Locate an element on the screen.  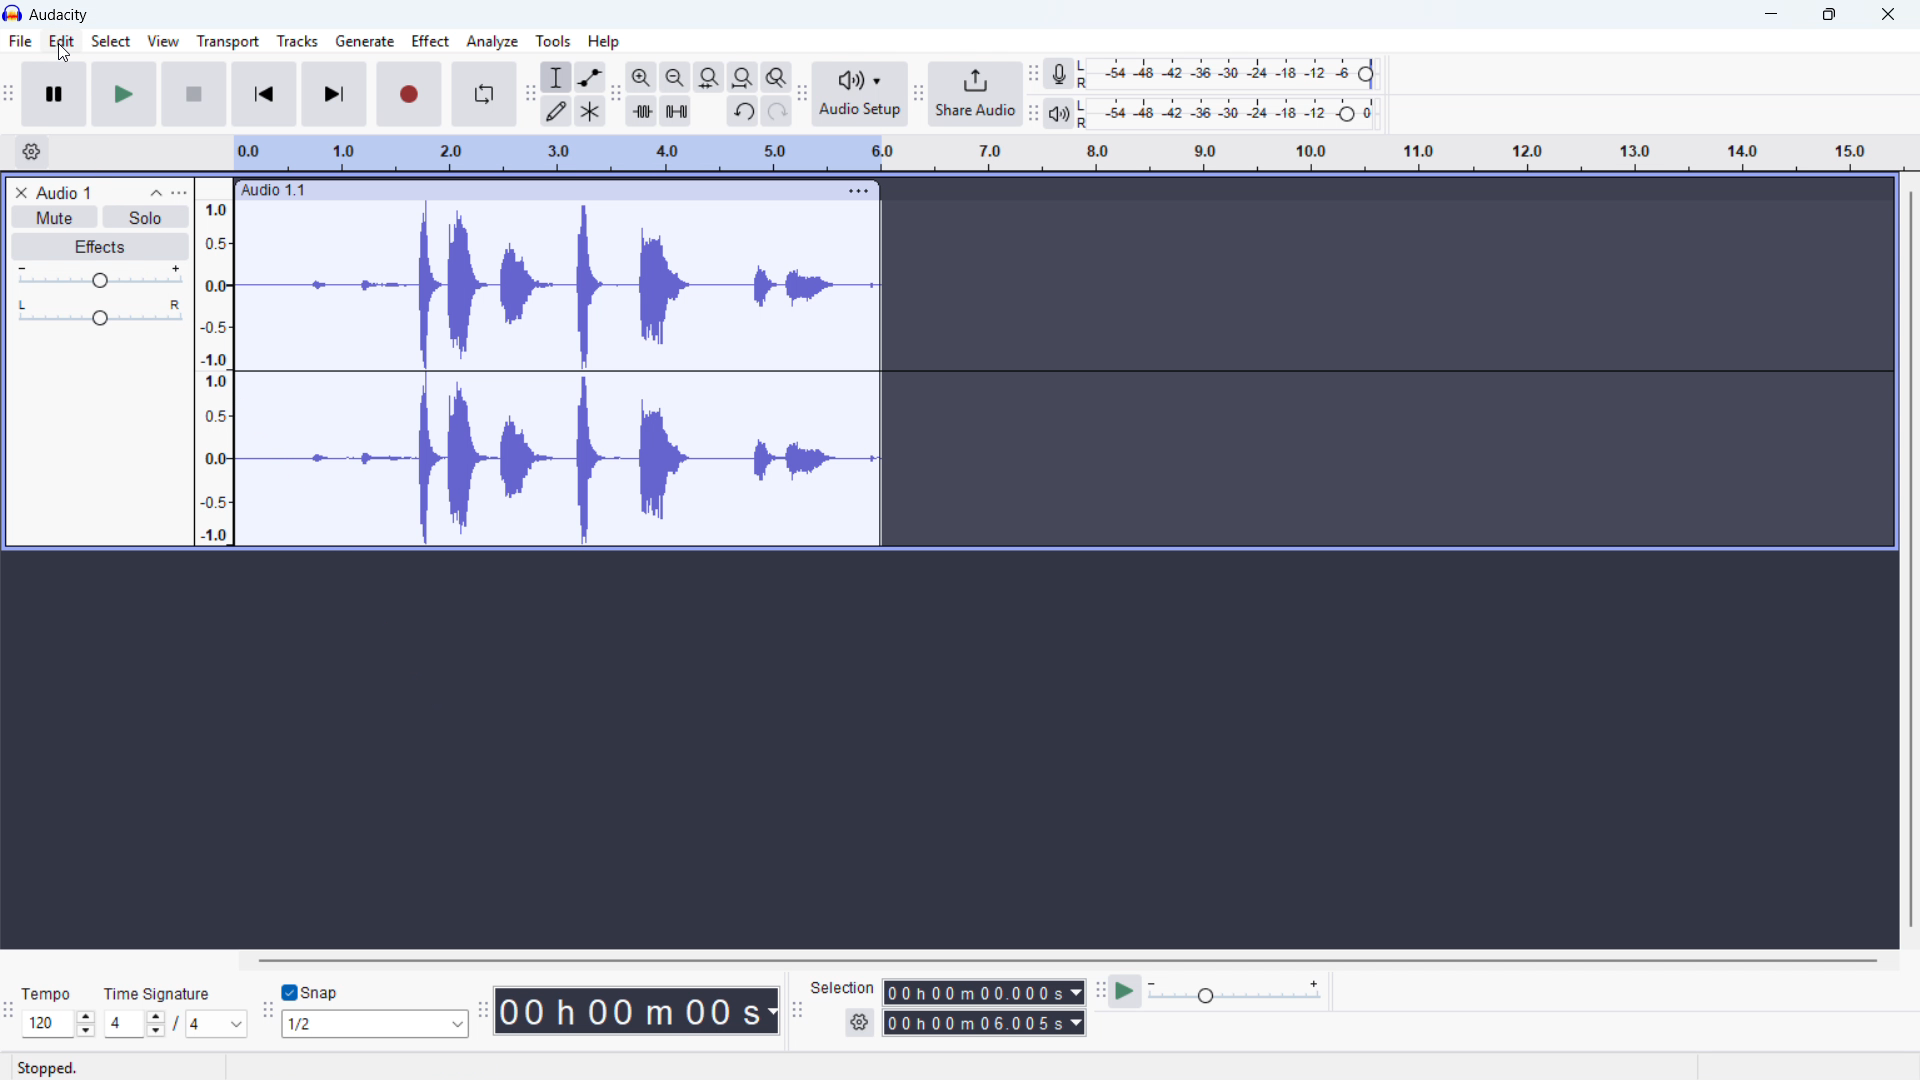
help is located at coordinates (605, 40).